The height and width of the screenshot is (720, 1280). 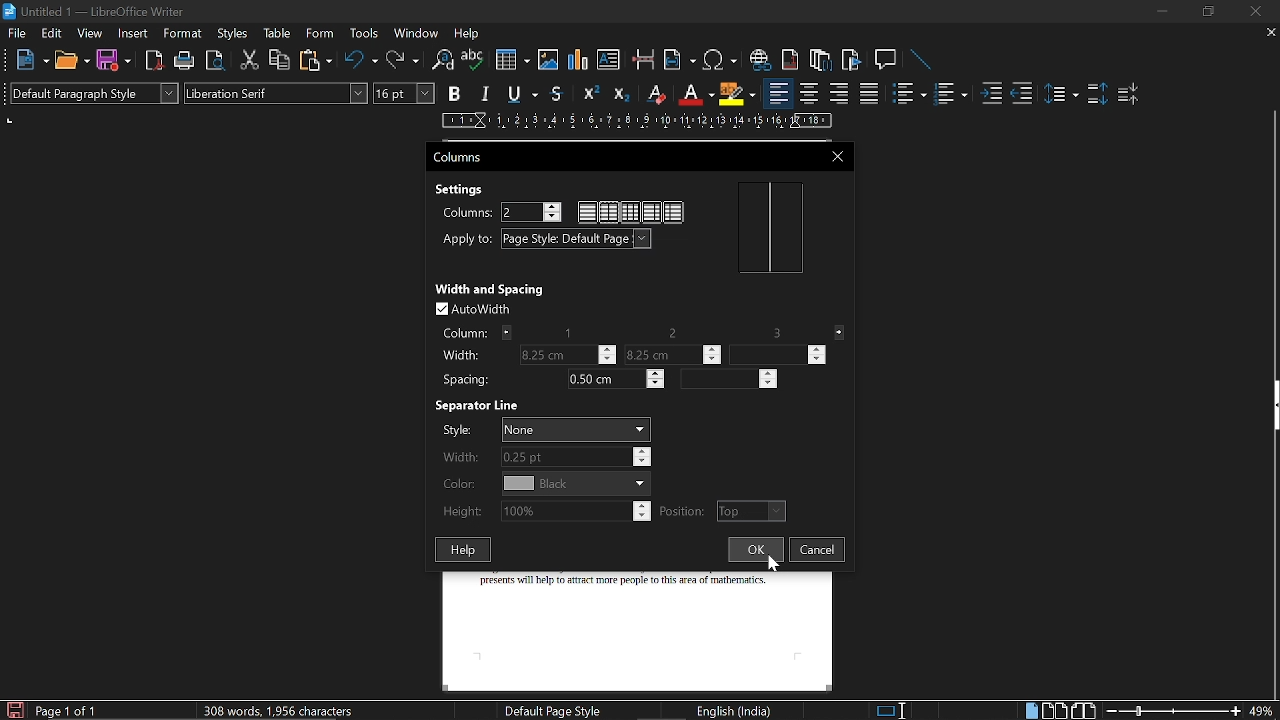 What do you see at coordinates (994, 93) in the screenshot?
I see `Increase indent` at bounding box center [994, 93].